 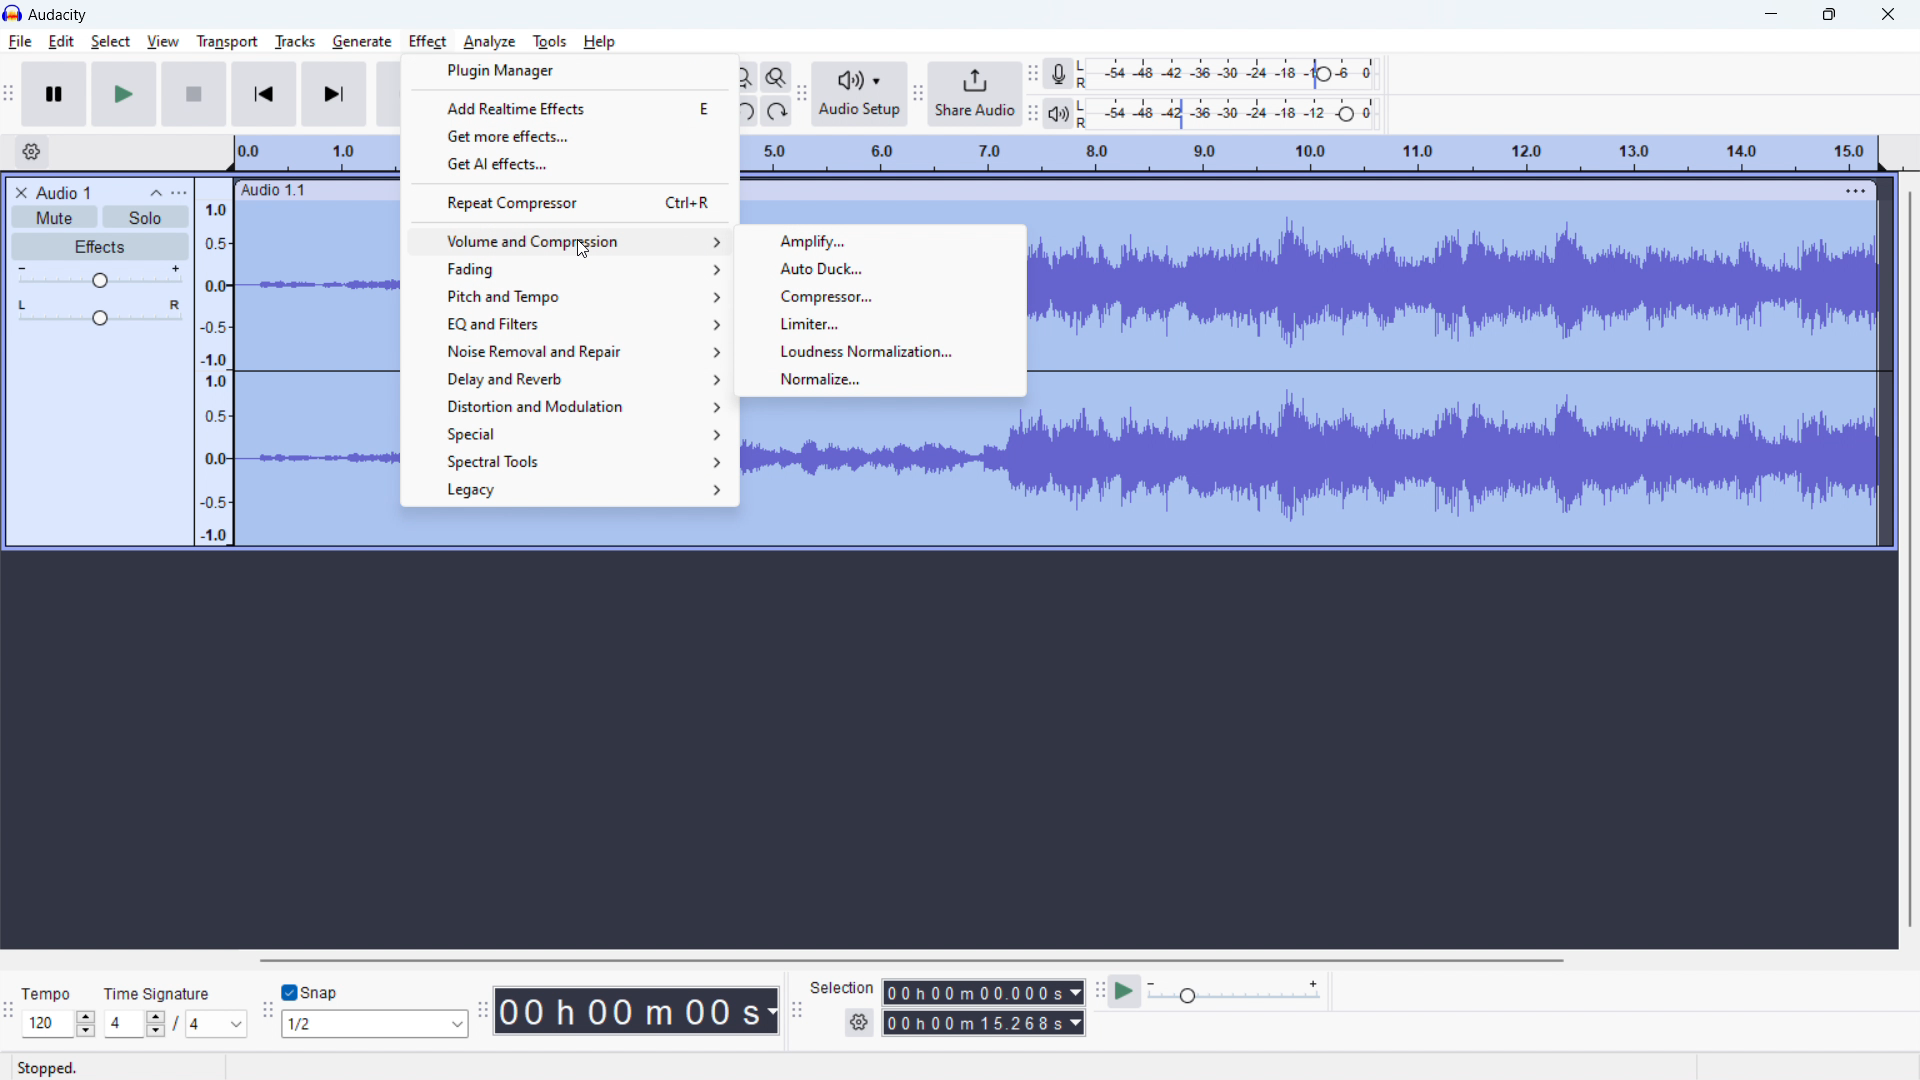 I want to click on legacy, so click(x=566, y=490).